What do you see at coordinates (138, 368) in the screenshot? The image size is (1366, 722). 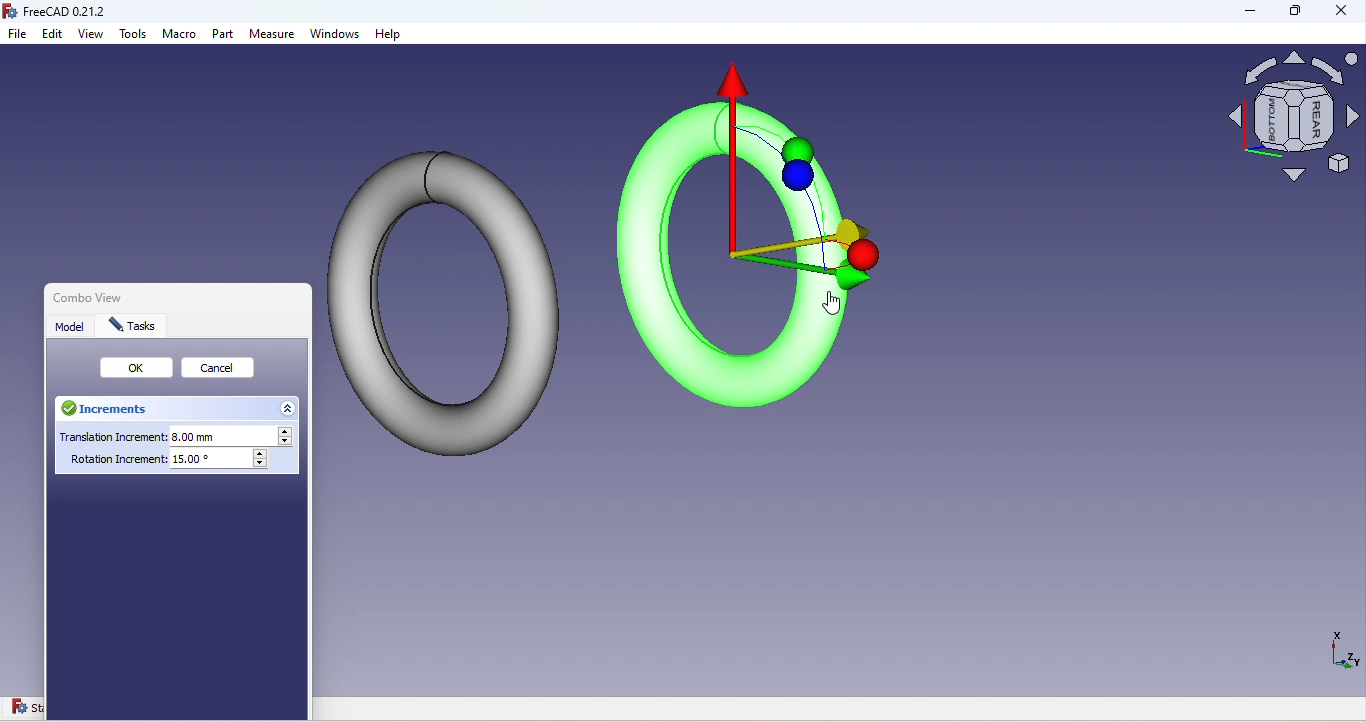 I see `Ok` at bounding box center [138, 368].